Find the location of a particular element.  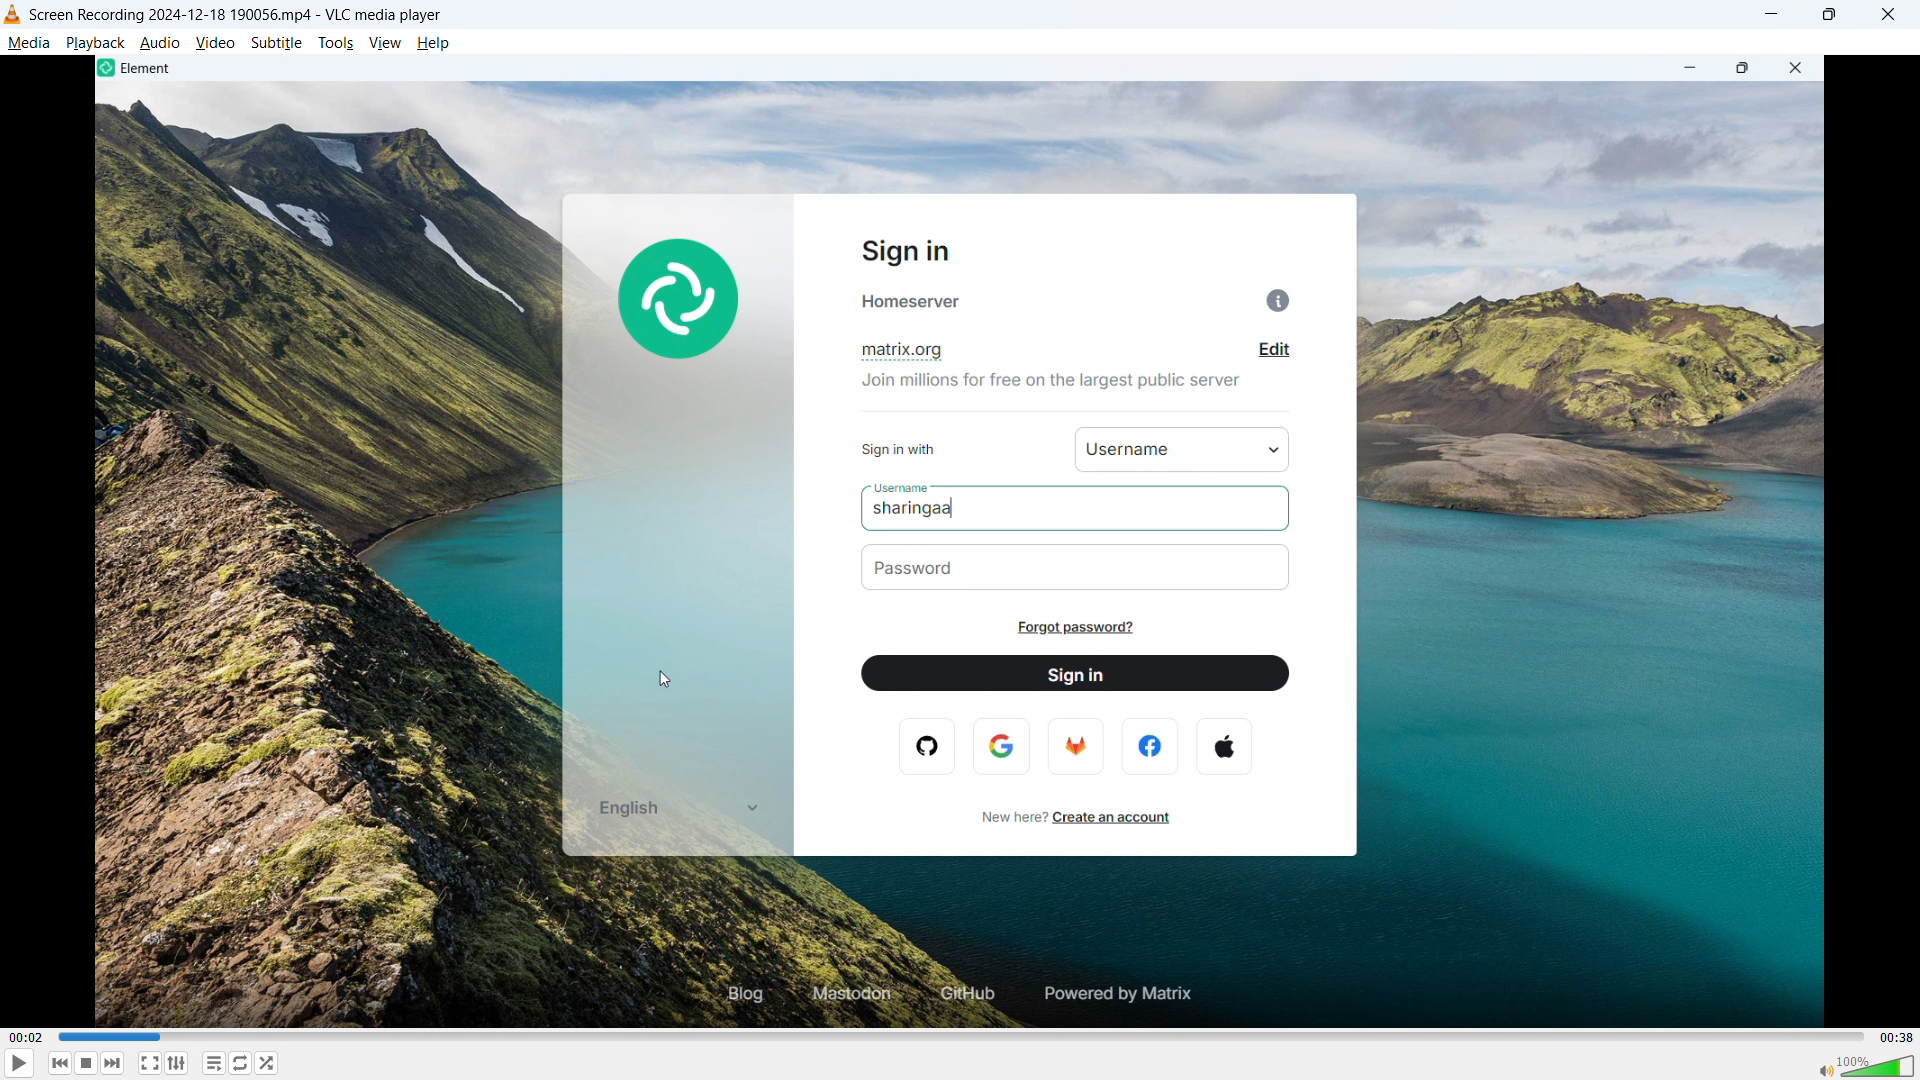

apple is located at coordinates (1228, 744).